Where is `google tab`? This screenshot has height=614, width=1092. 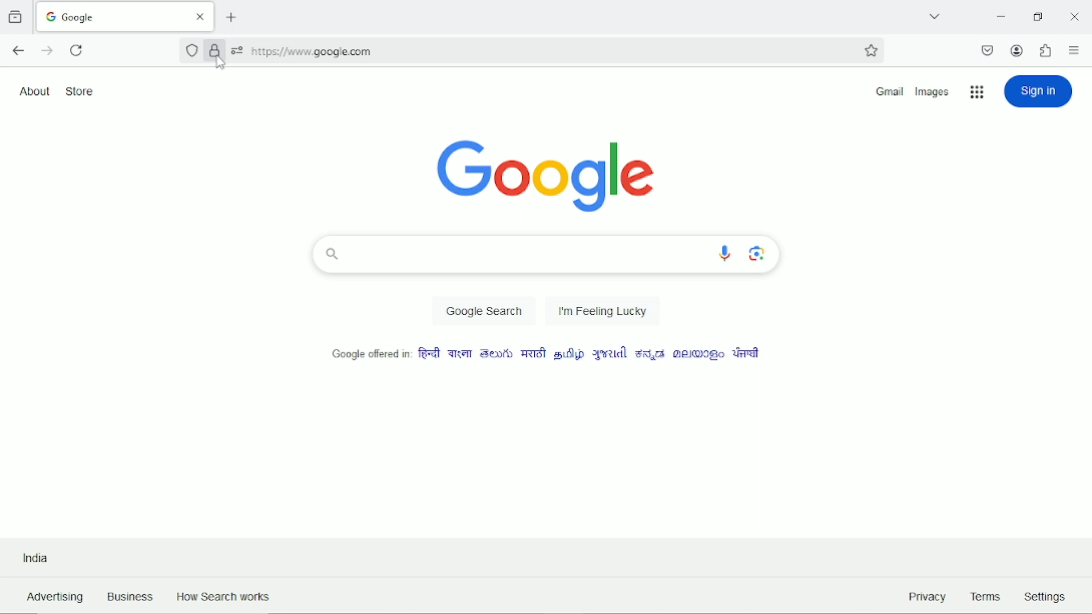
google tab is located at coordinates (125, 16).